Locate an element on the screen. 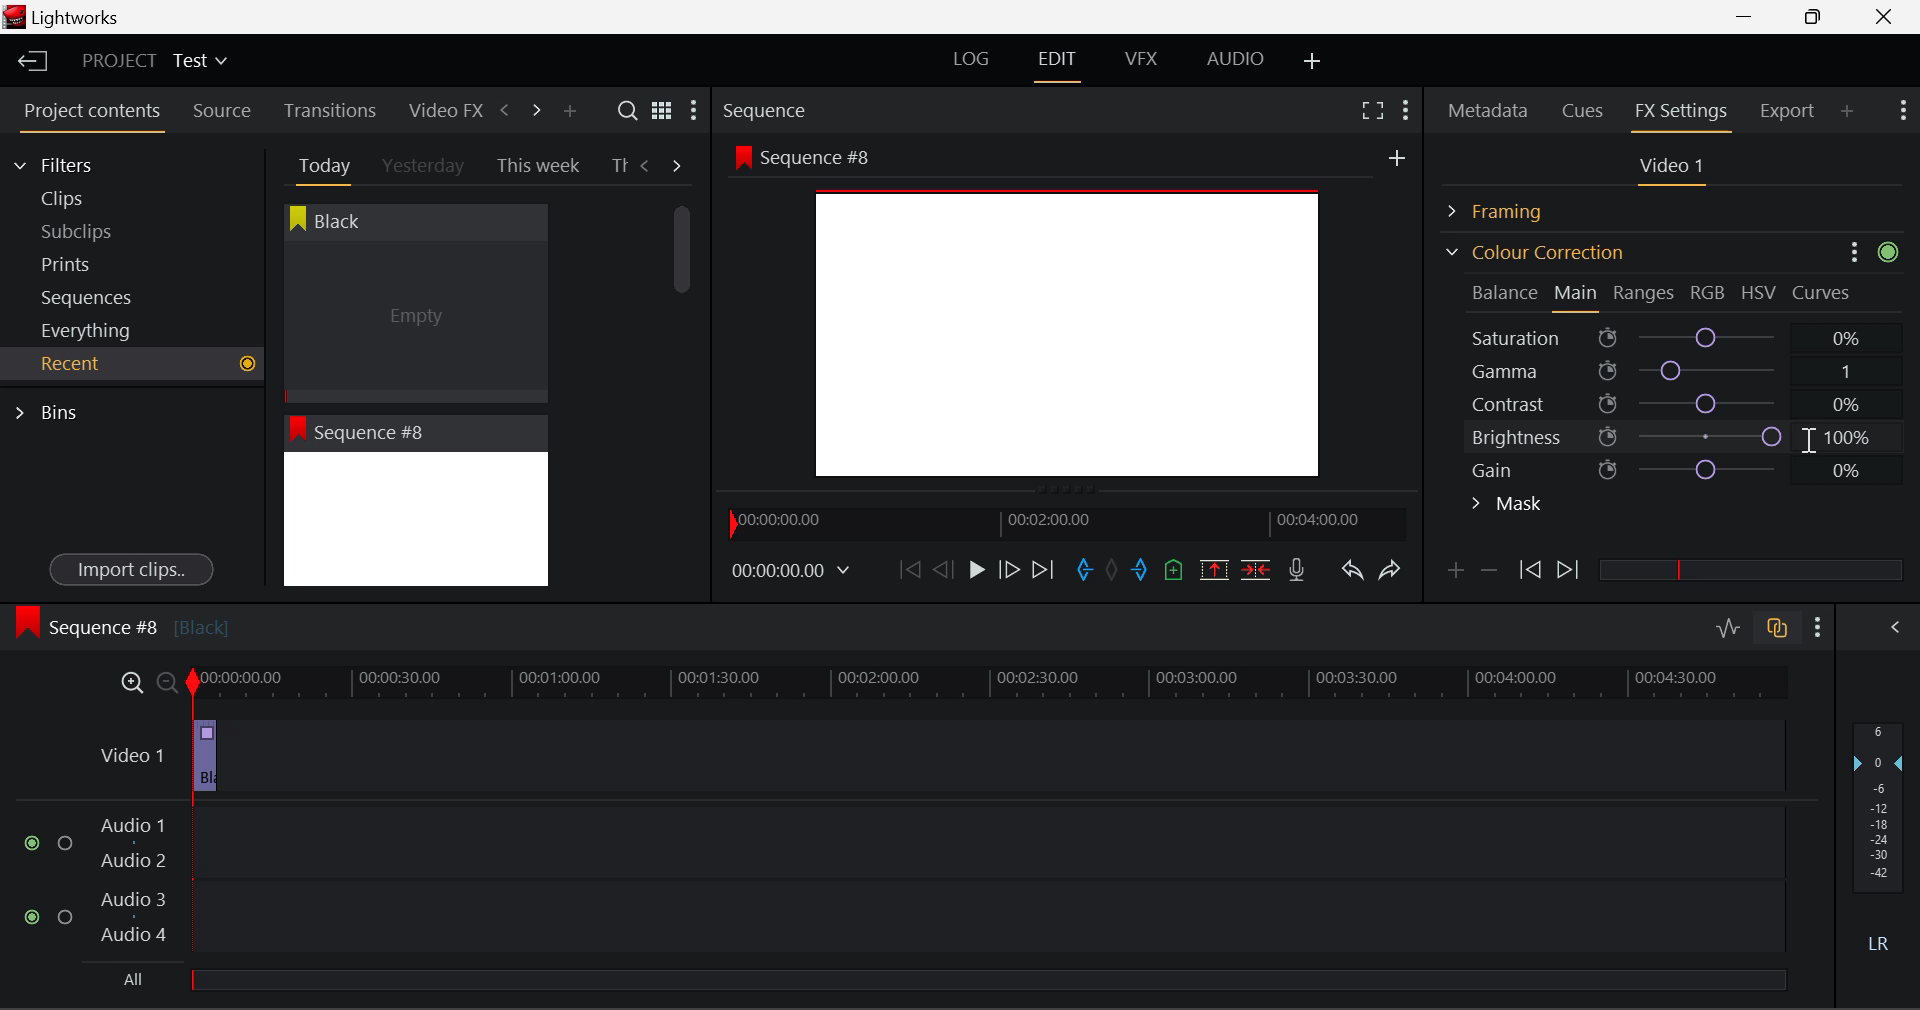 The width and height of the screenshot is (1920, 1010). Toggle audio editing levels is located at coordinates (1730, 625).